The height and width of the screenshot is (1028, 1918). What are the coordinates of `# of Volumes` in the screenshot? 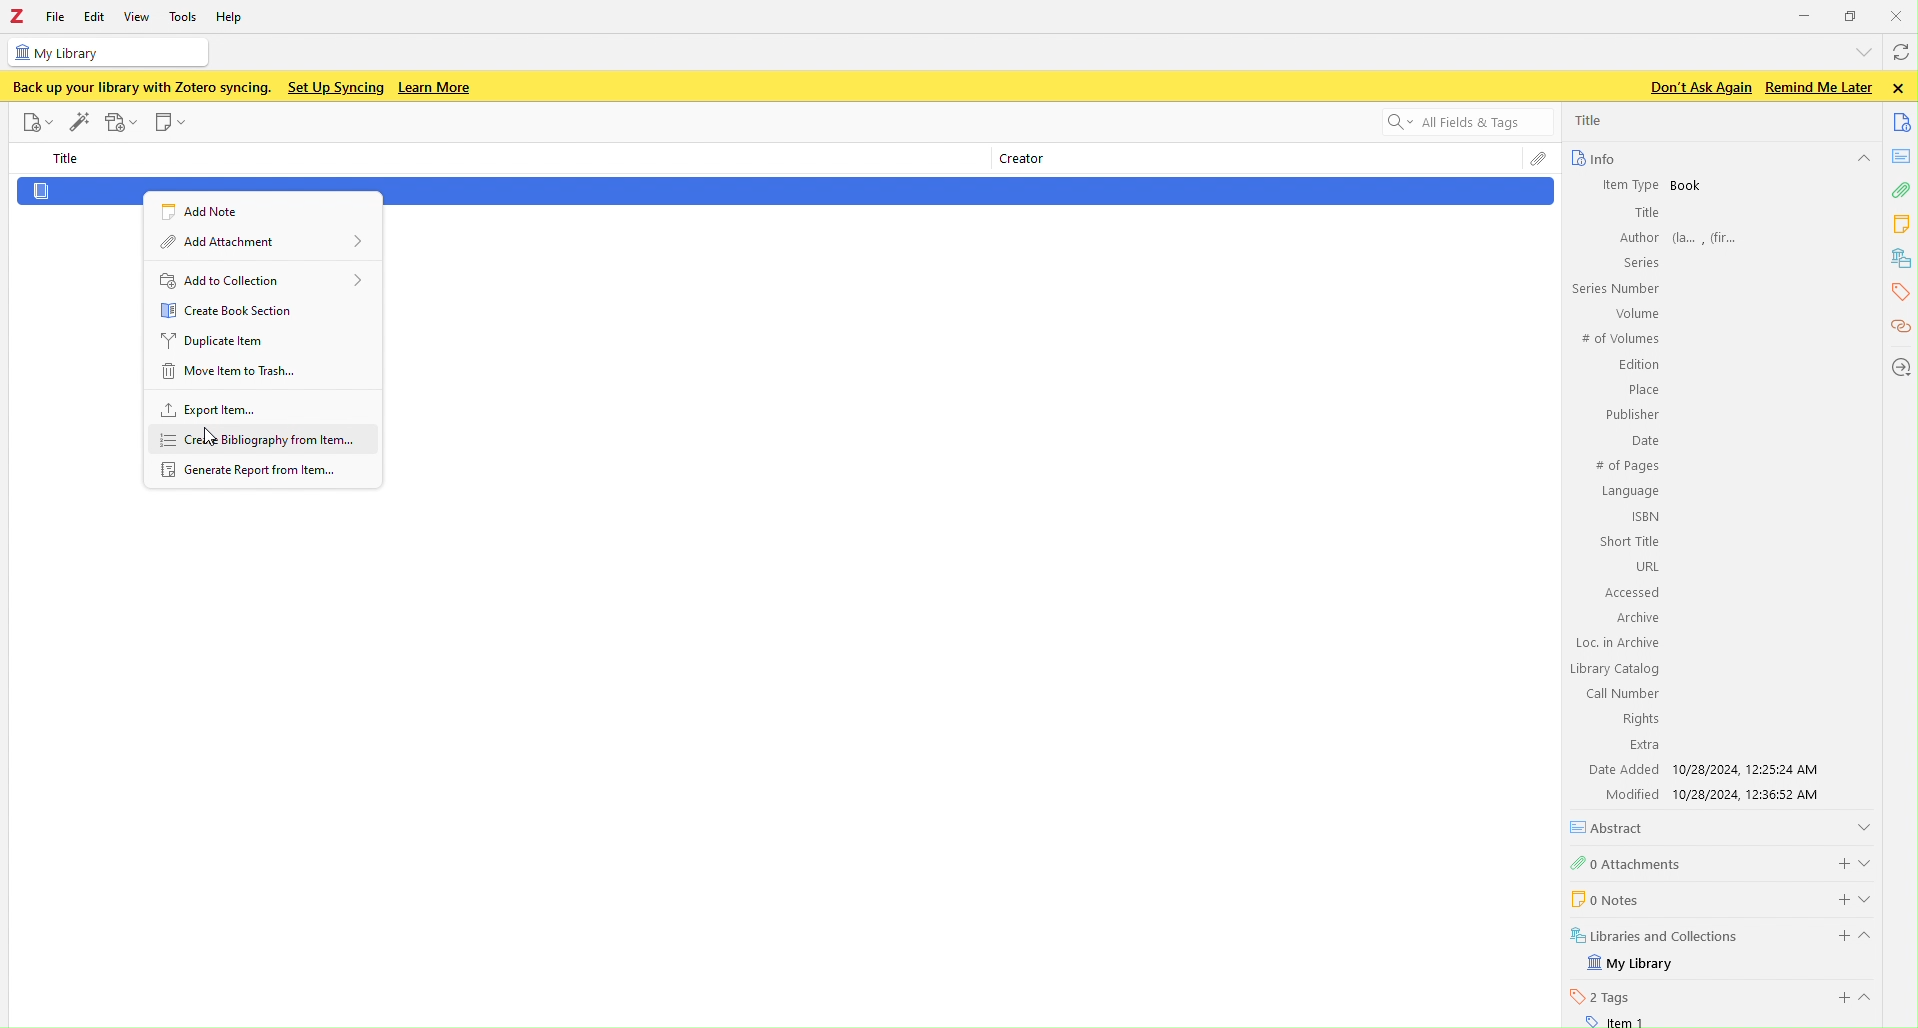 It's located at (1618, 339).